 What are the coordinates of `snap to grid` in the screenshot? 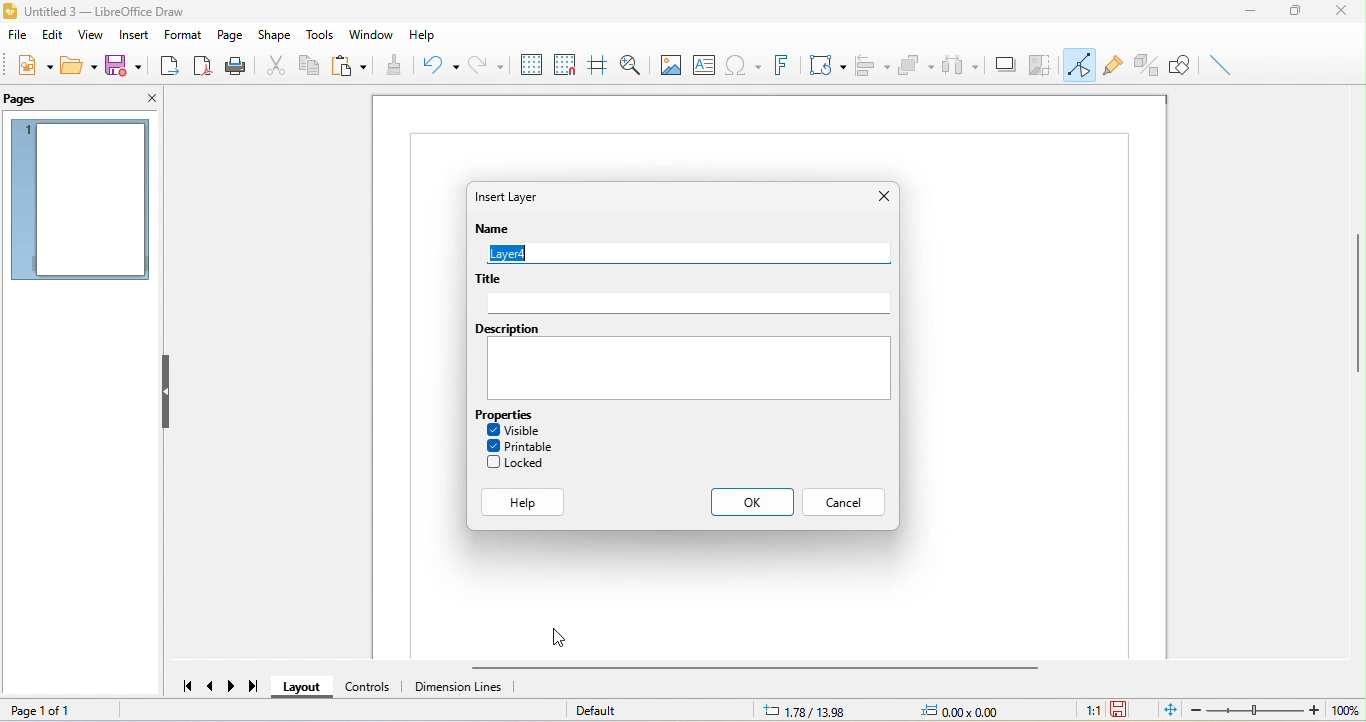 It's located at (565, 64).